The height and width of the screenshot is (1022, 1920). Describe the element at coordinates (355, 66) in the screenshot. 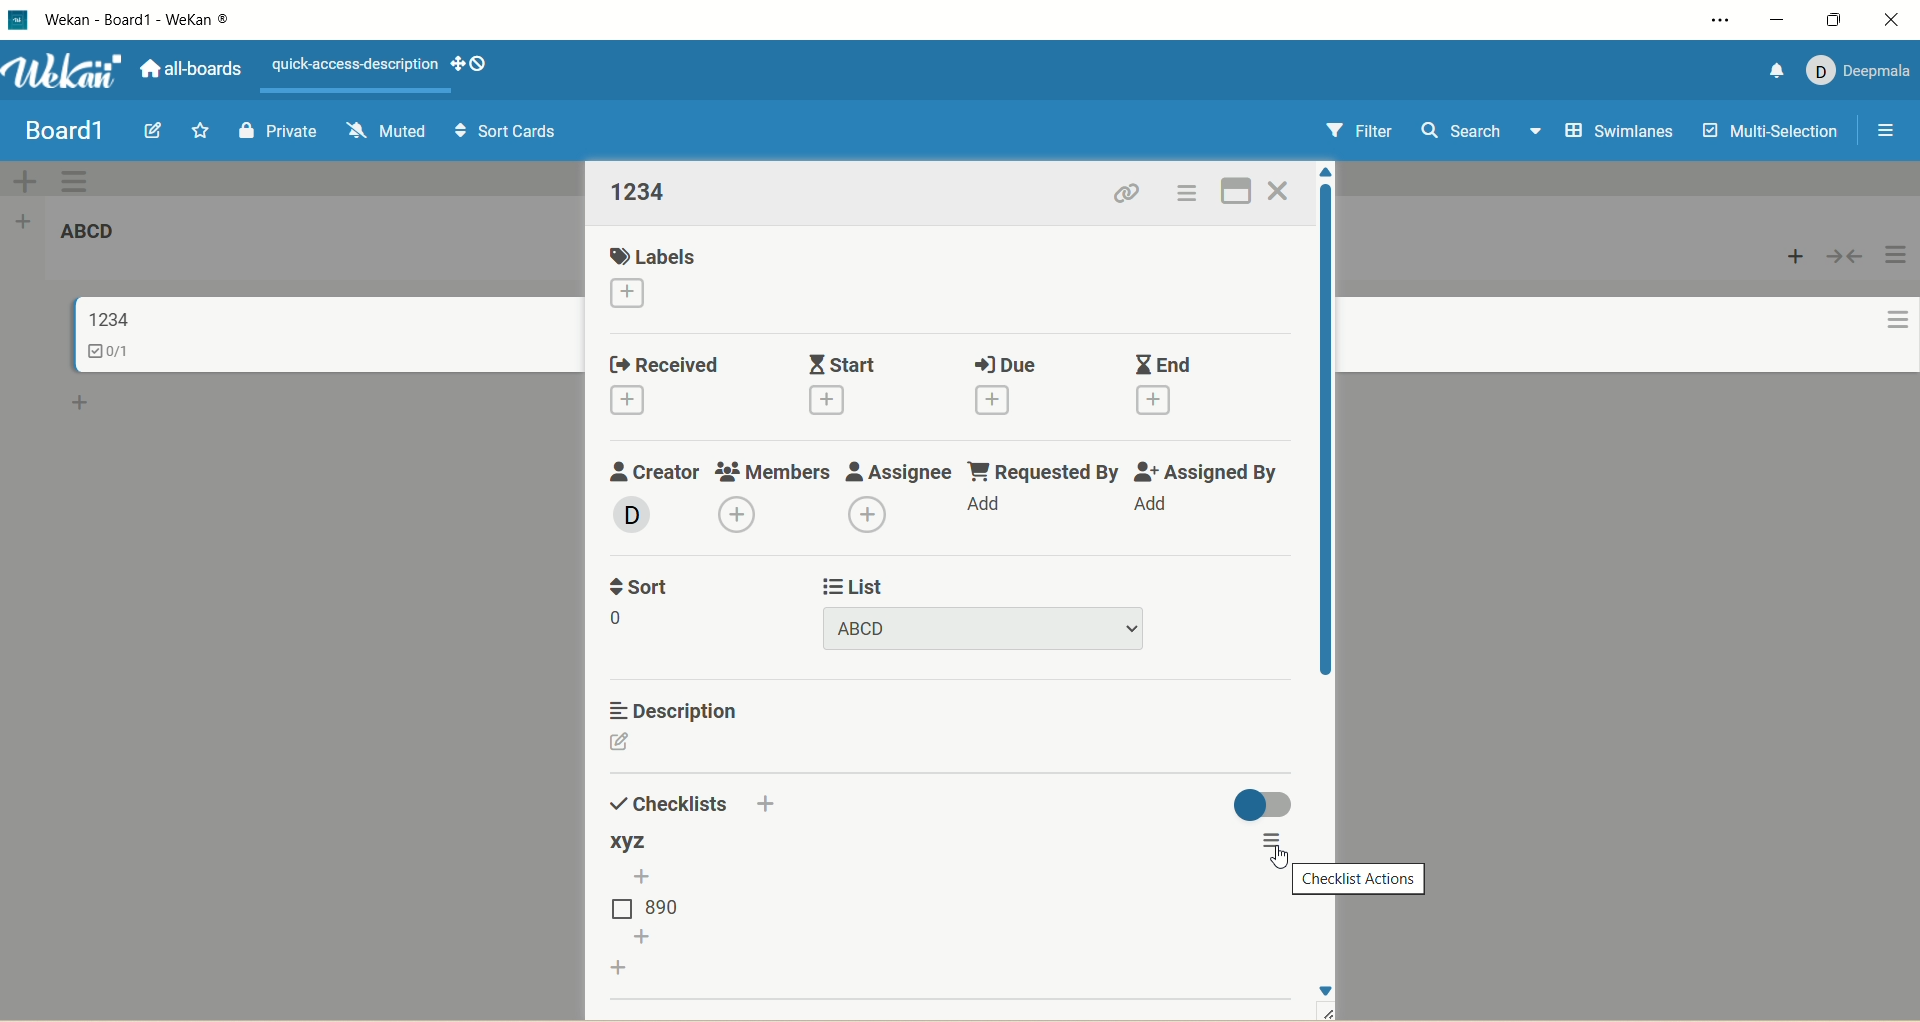

I see `text` at that location.